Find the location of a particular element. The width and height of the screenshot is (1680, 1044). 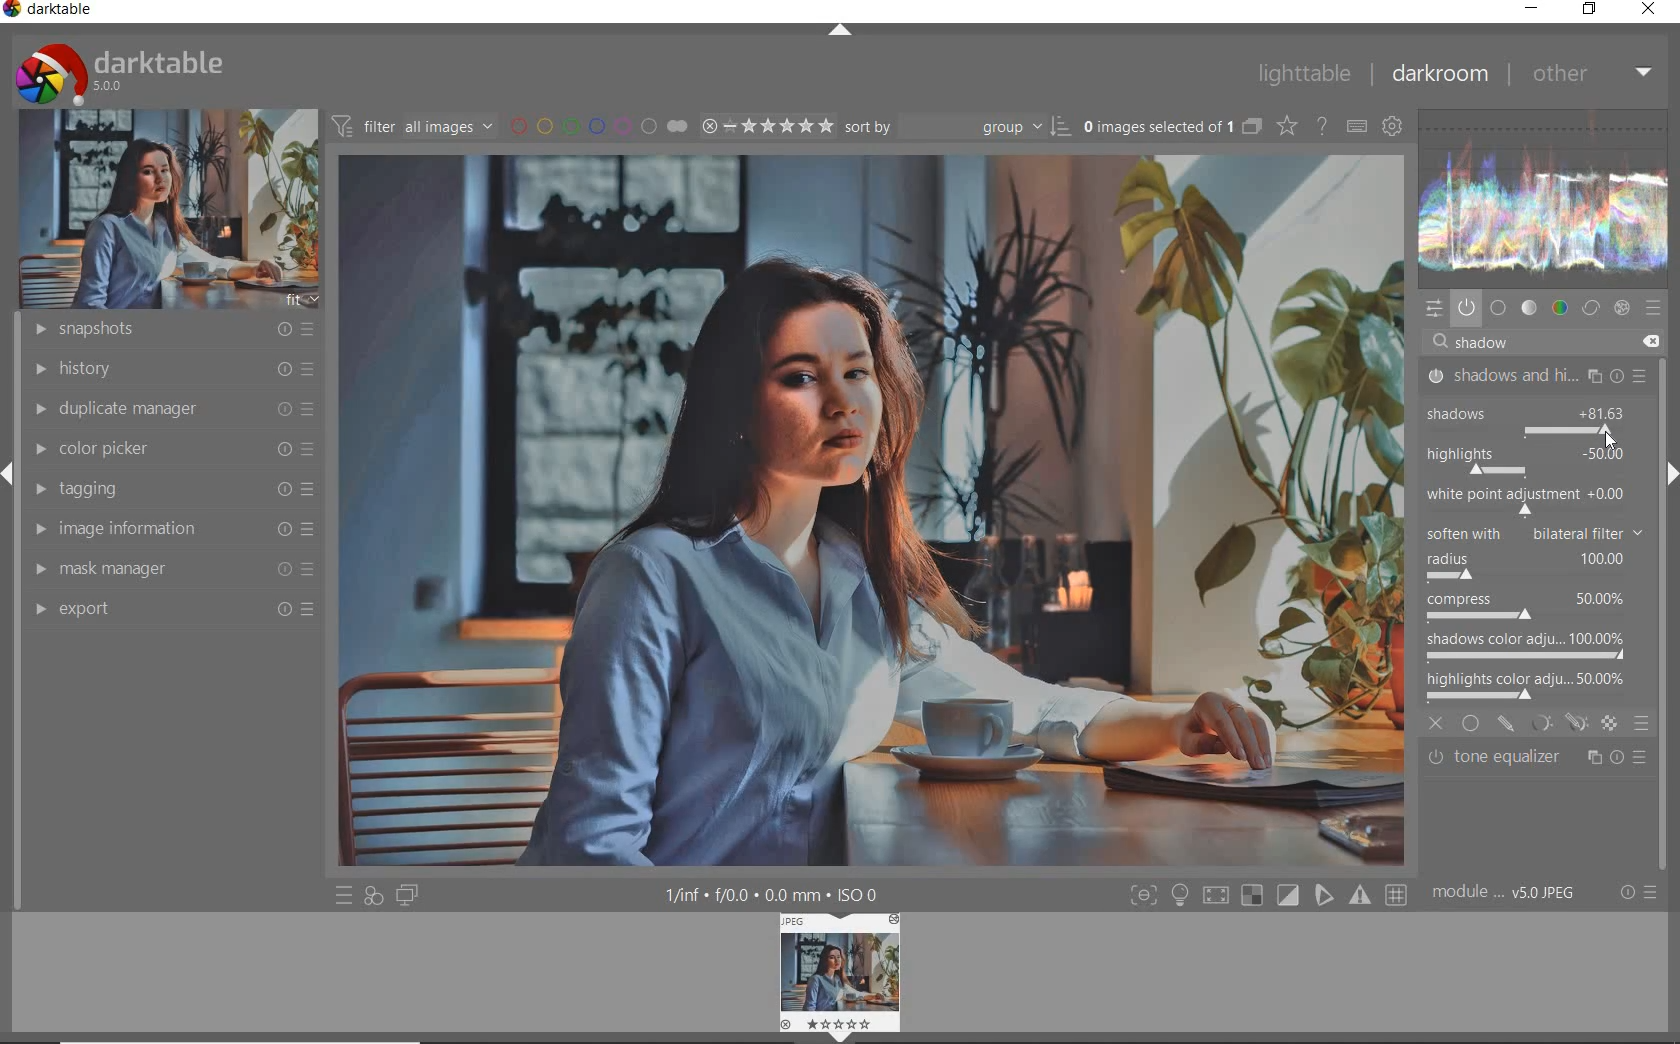

cursor position is located at coordinates (1609, 433).